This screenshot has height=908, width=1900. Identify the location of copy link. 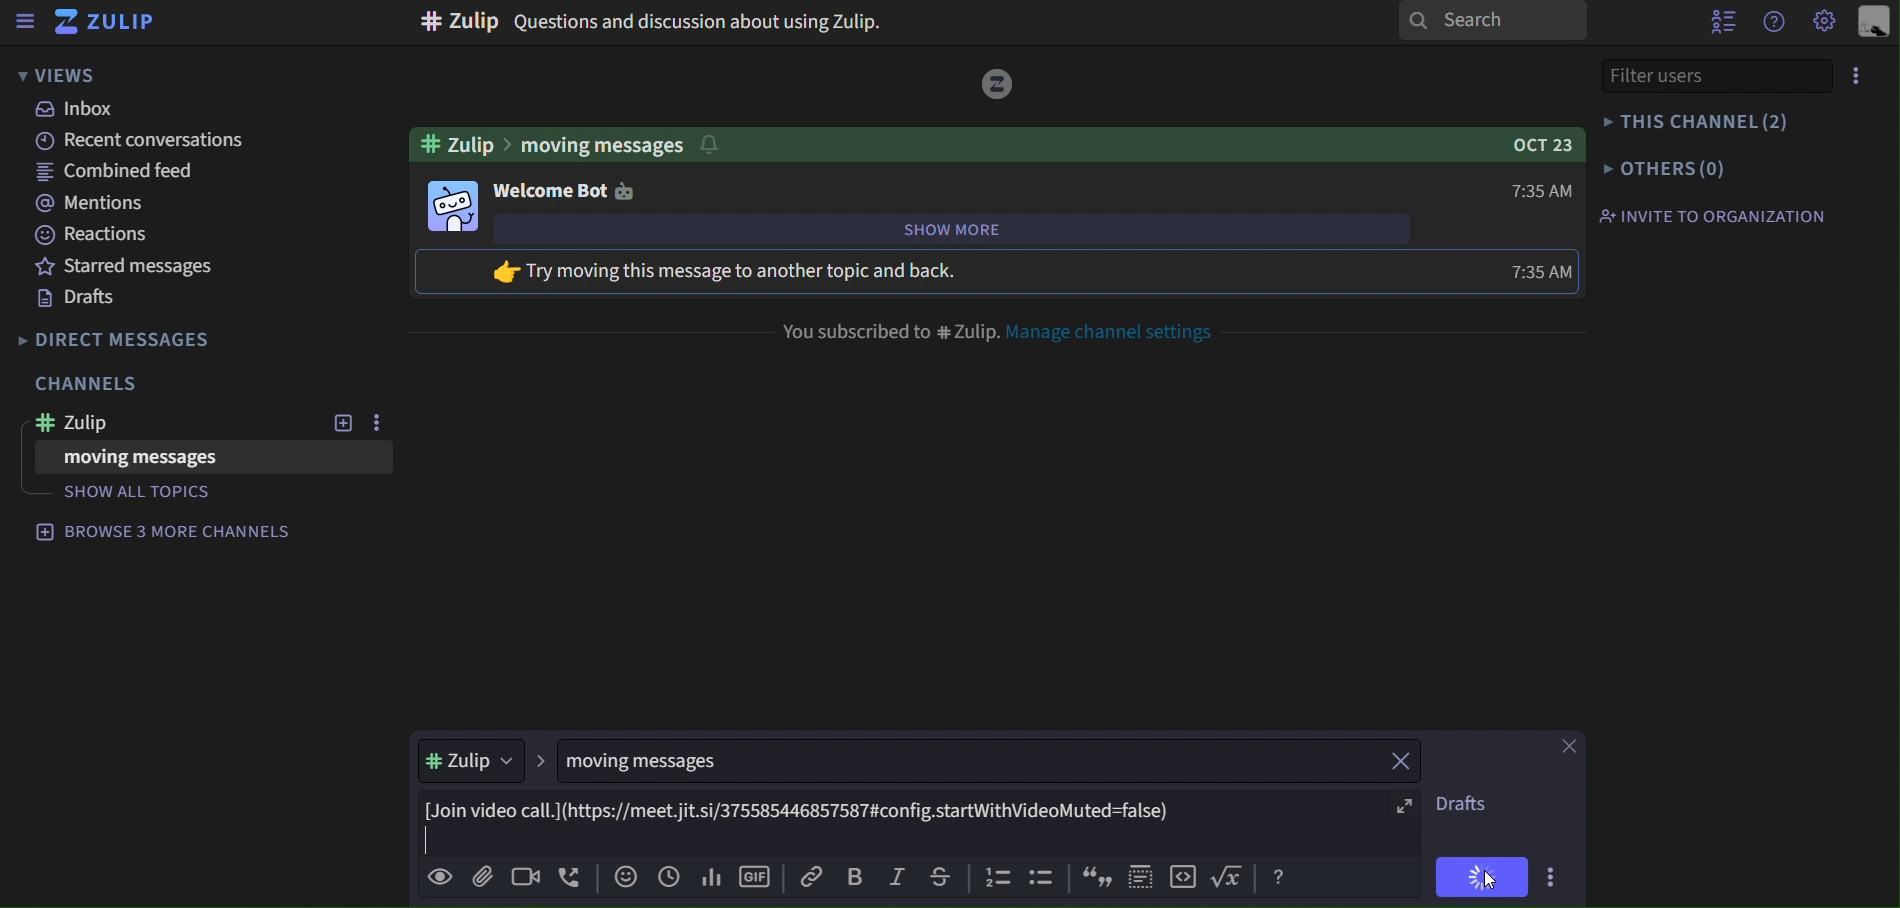
(812, 879).